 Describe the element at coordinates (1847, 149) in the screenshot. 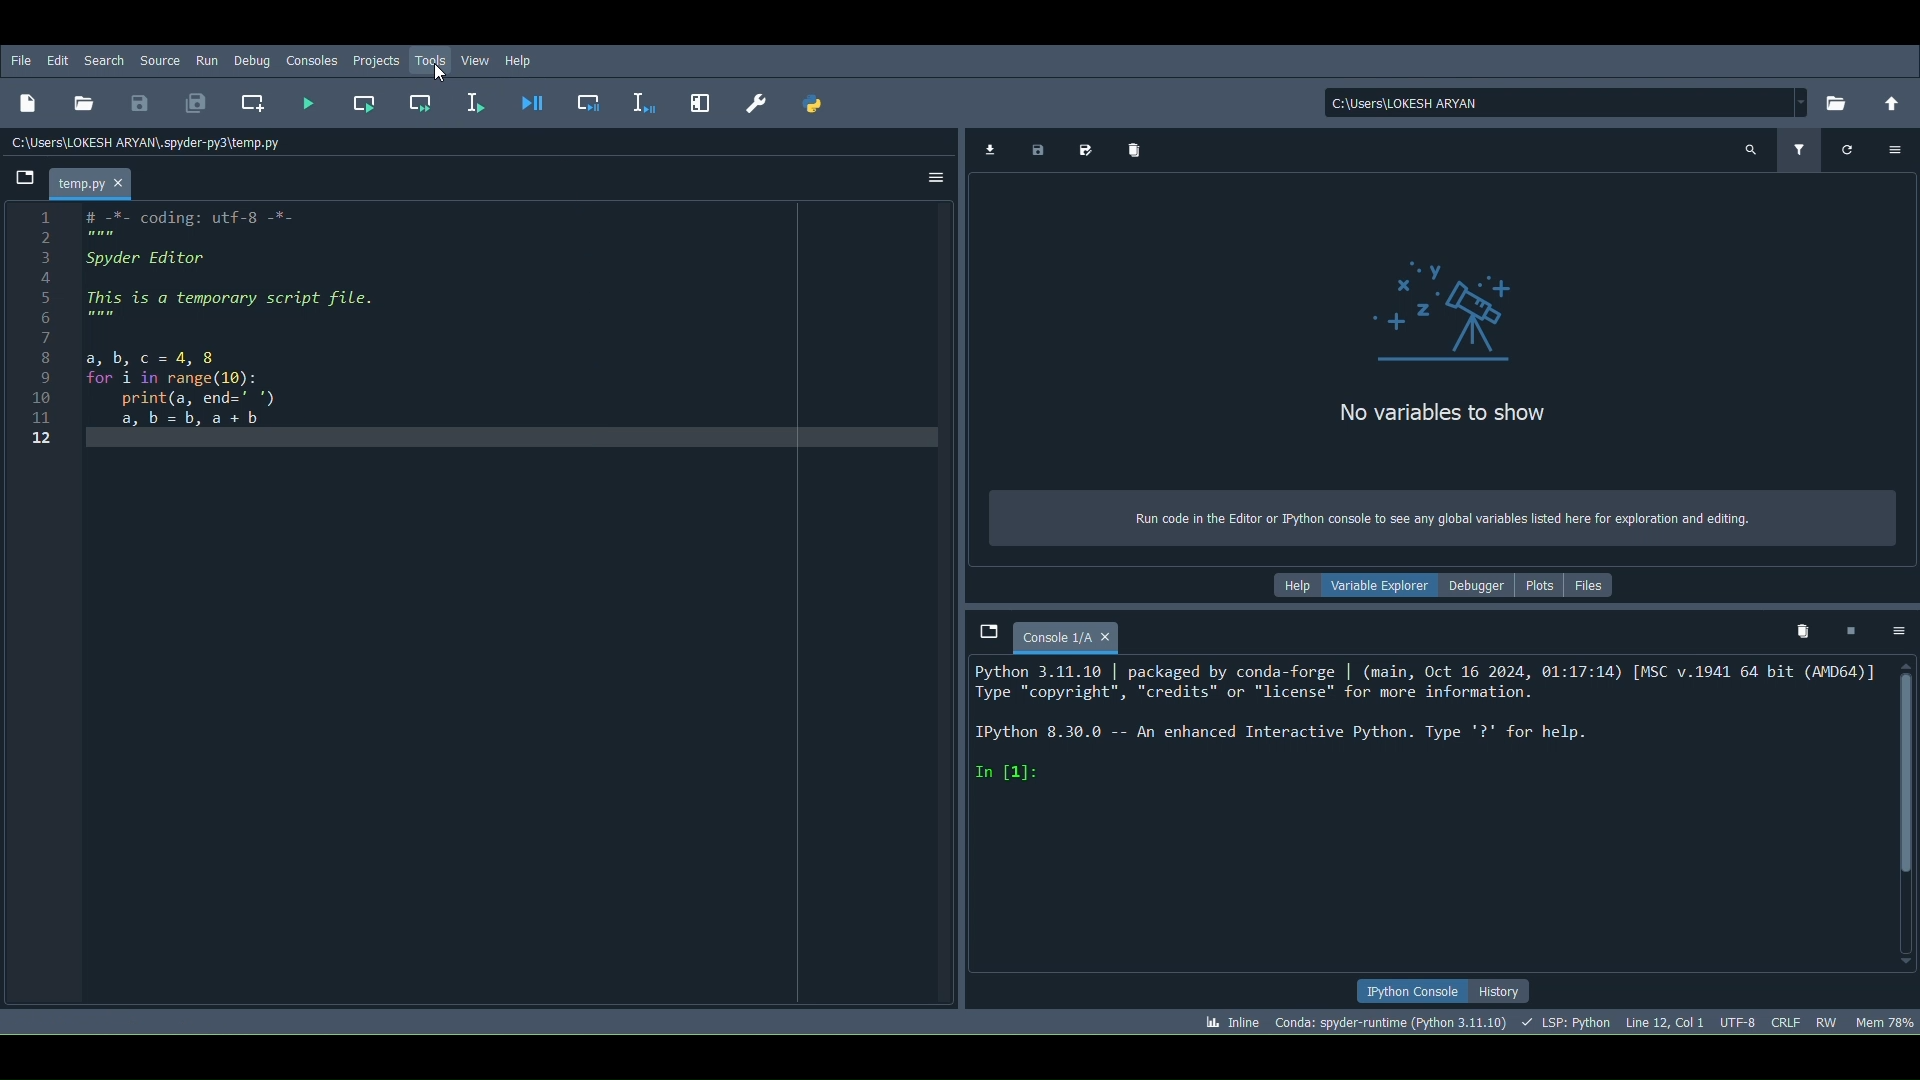

I see `Refresh variables (Ctrl + R)` at that location.